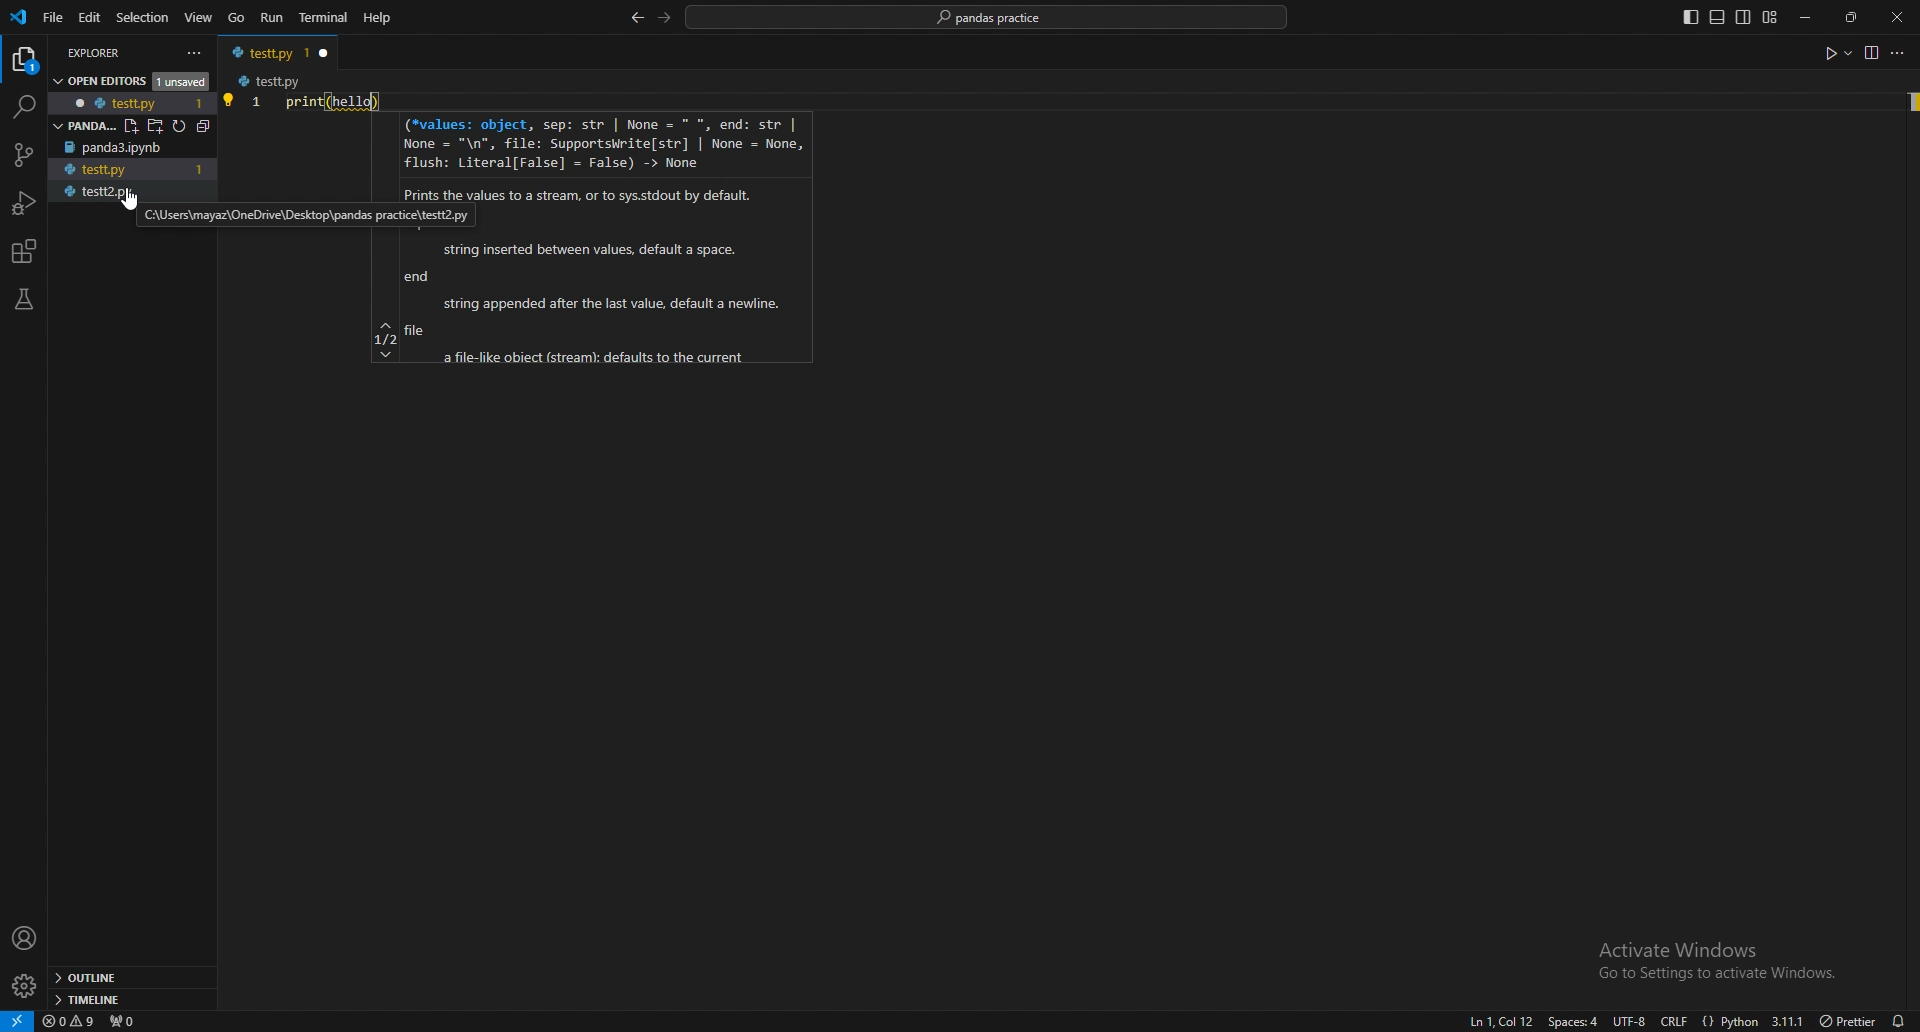  Describe the element at coordinates (1811, 18) in the screenshot. I see `minimize` at that location.